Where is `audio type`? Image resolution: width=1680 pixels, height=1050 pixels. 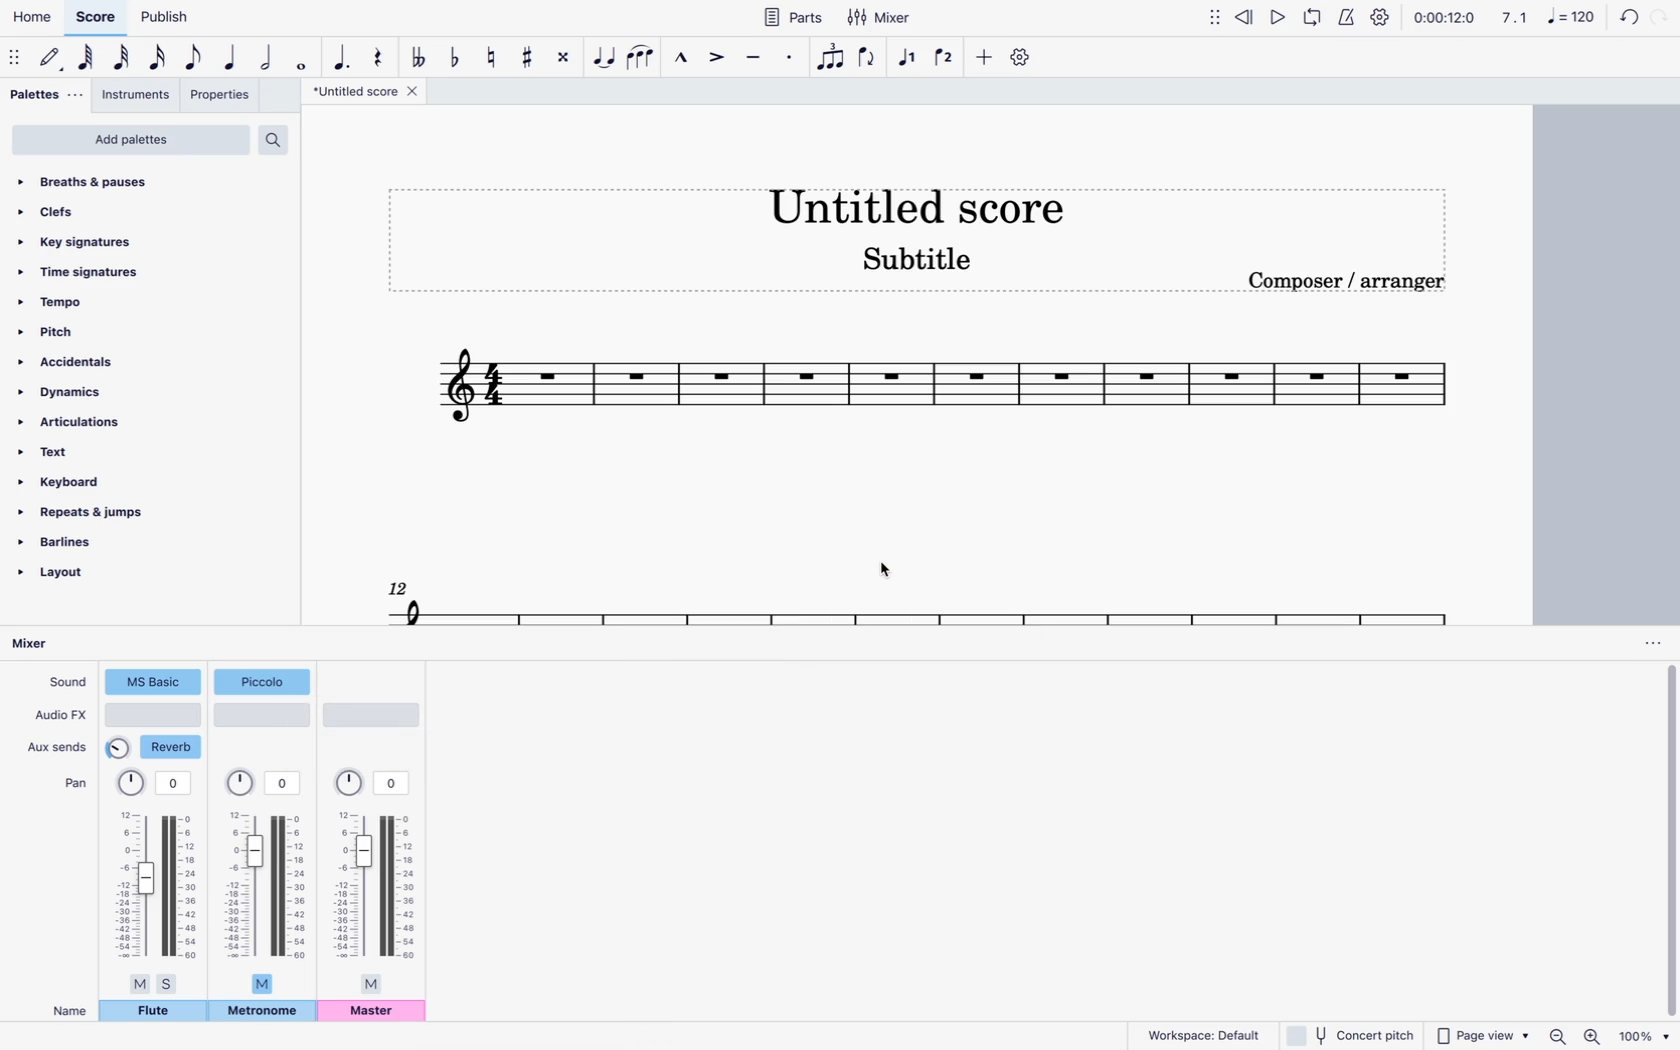
audio type is located at coordinates (262, 715).